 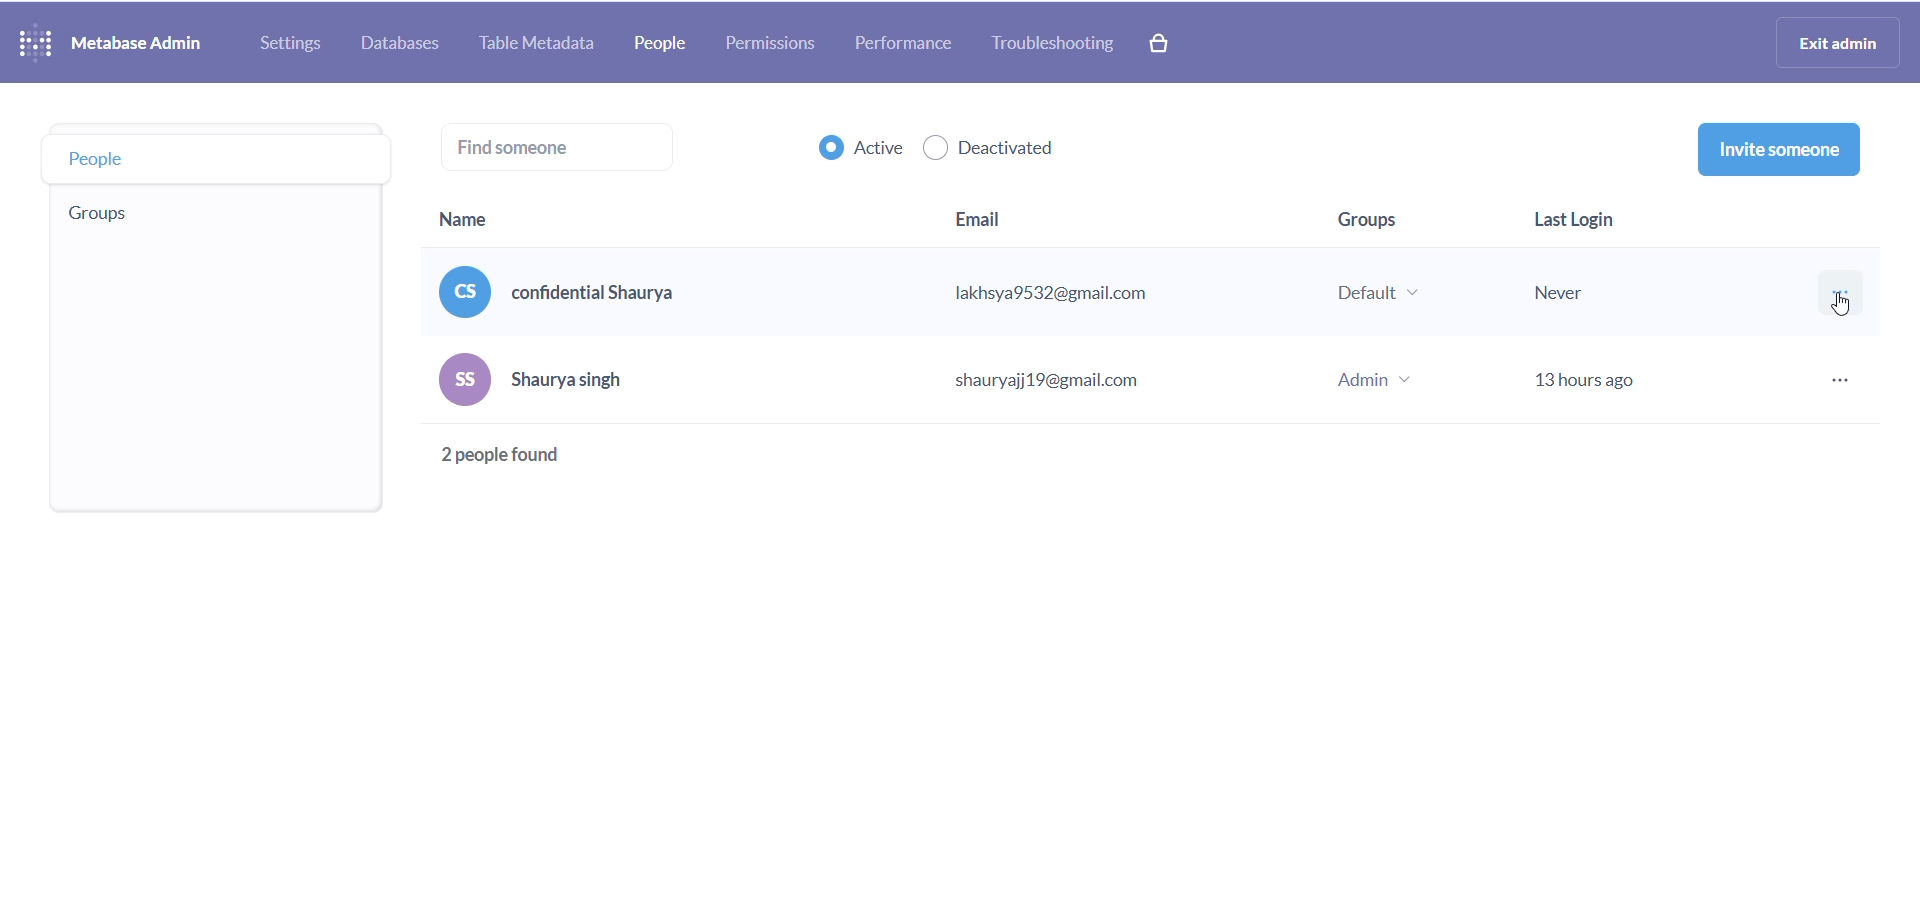 What do you see at coordinates (1058, 43) in the screenshot?
I see `troubleshooting` at bounding box center [1058, 43].